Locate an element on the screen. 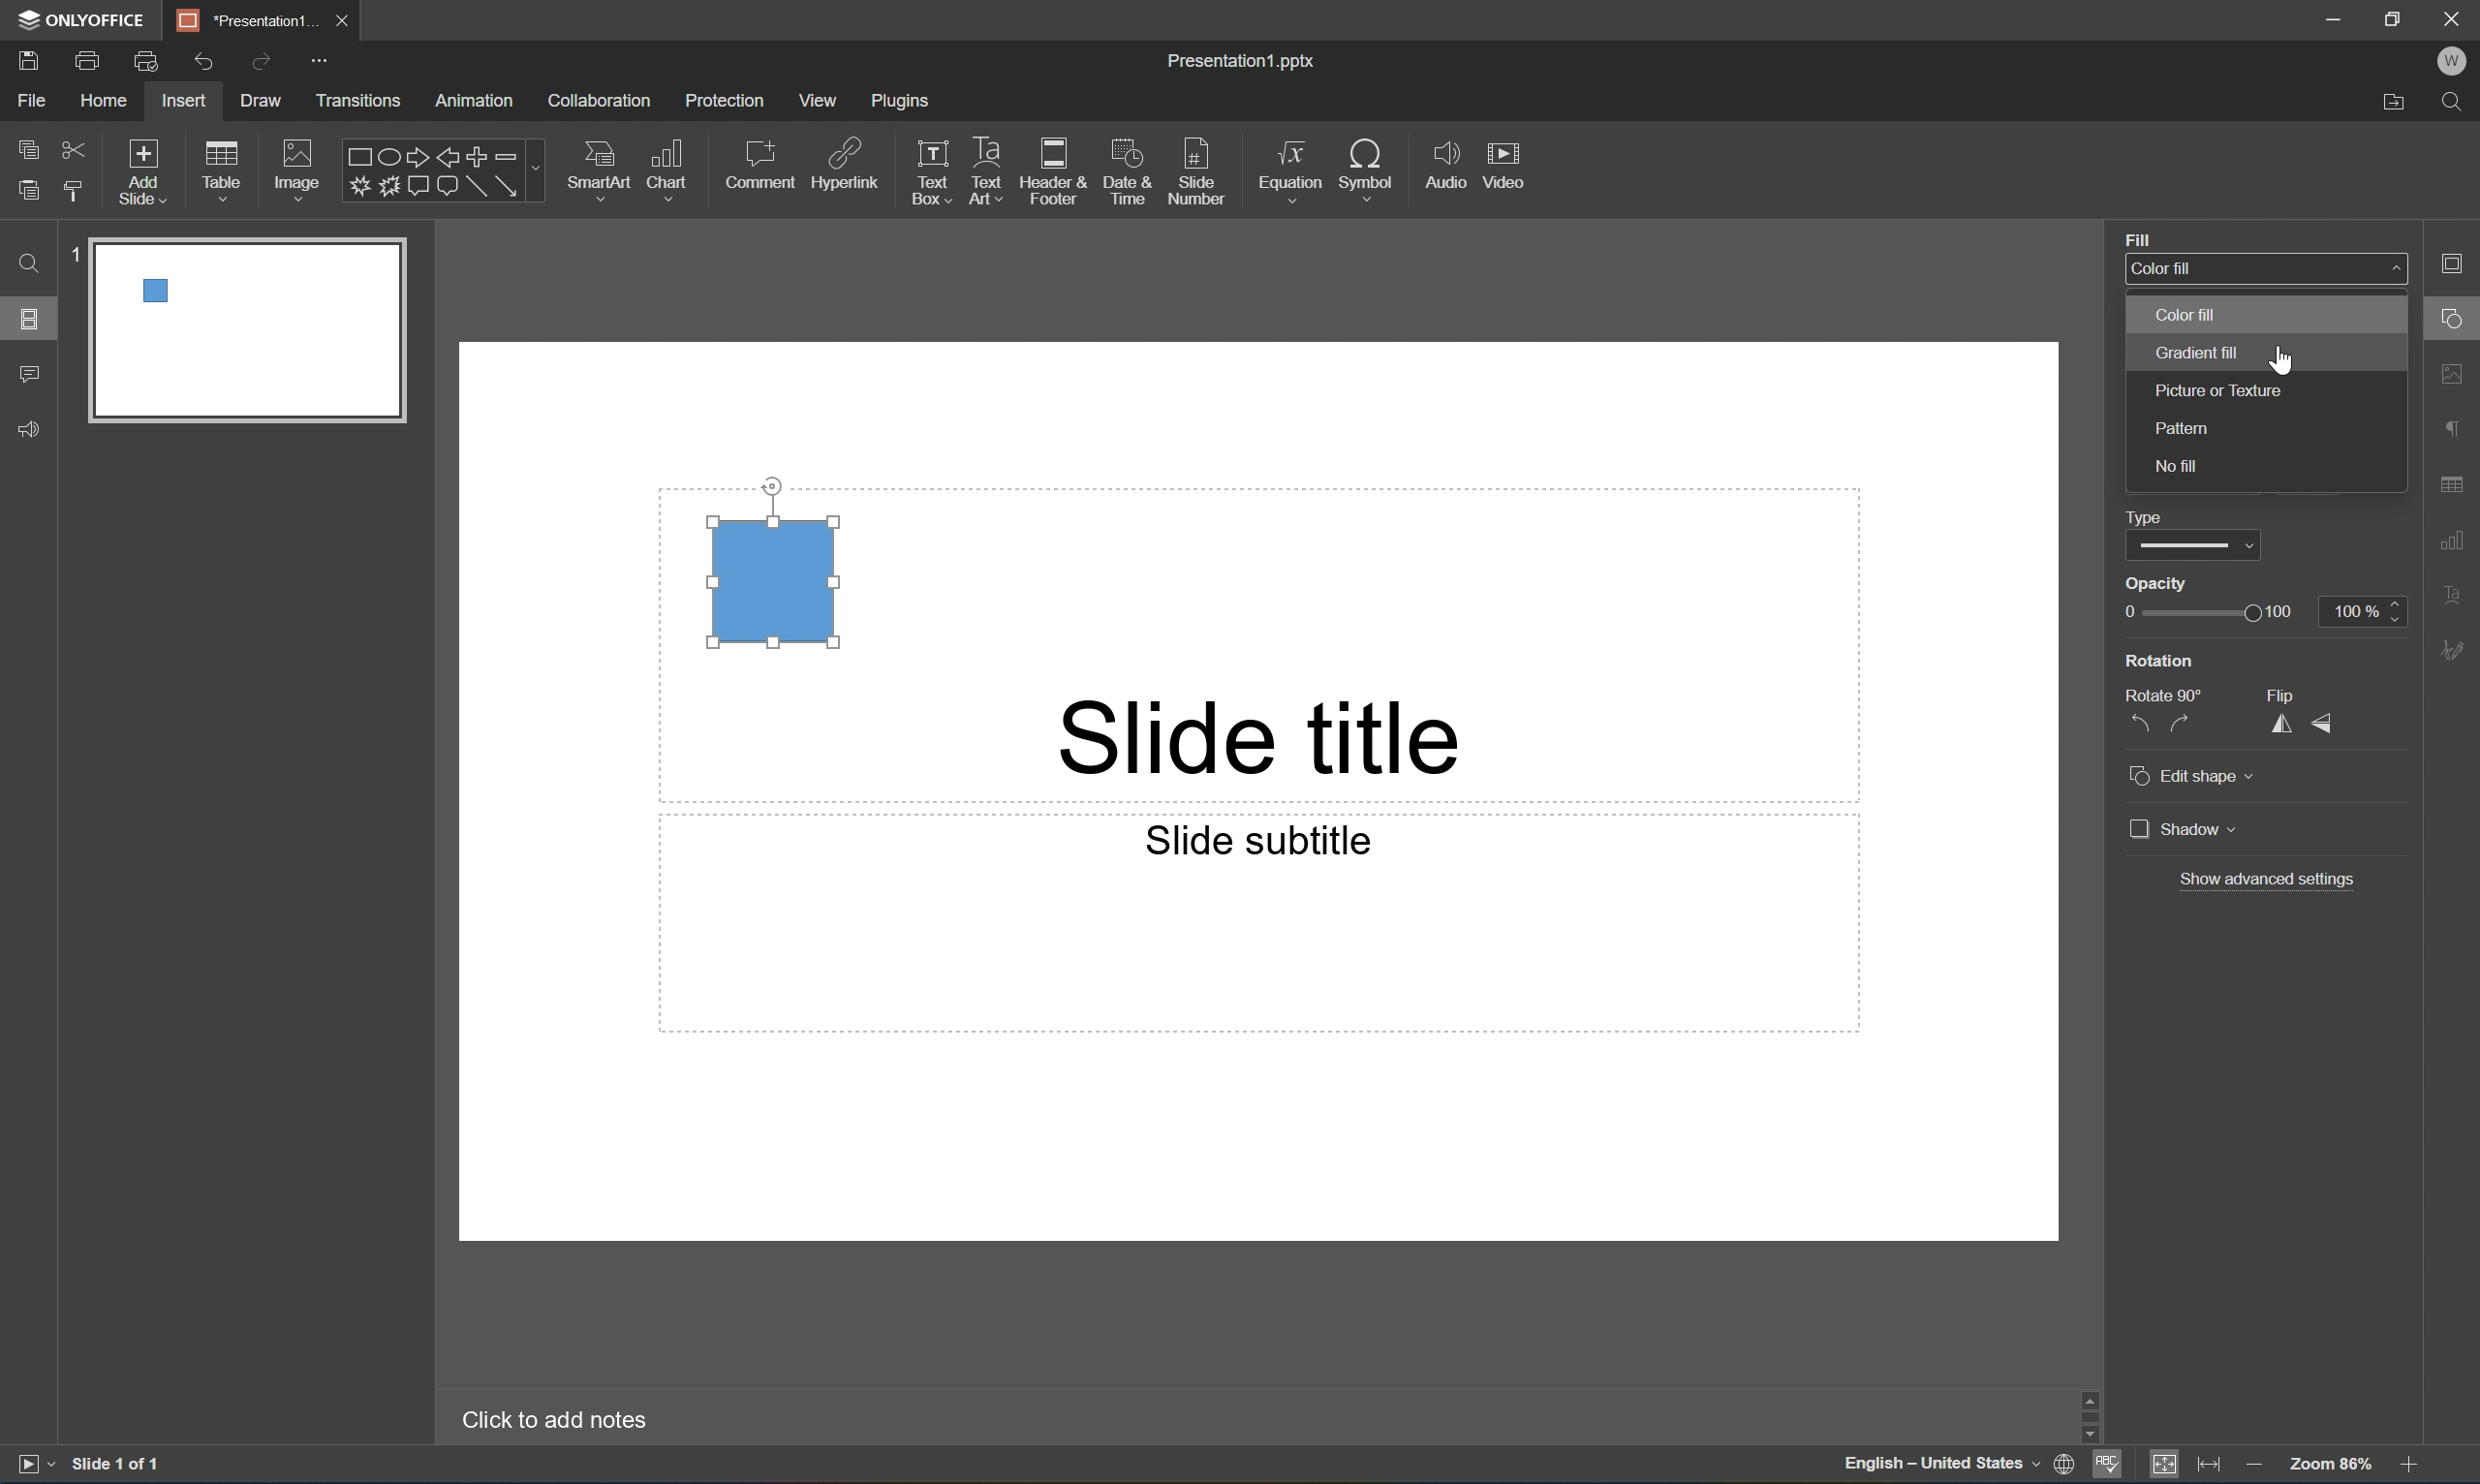 The width and height of the screenshot is (2480, 1484). Customize quick access toolbar is located at coordinates (324, 63).